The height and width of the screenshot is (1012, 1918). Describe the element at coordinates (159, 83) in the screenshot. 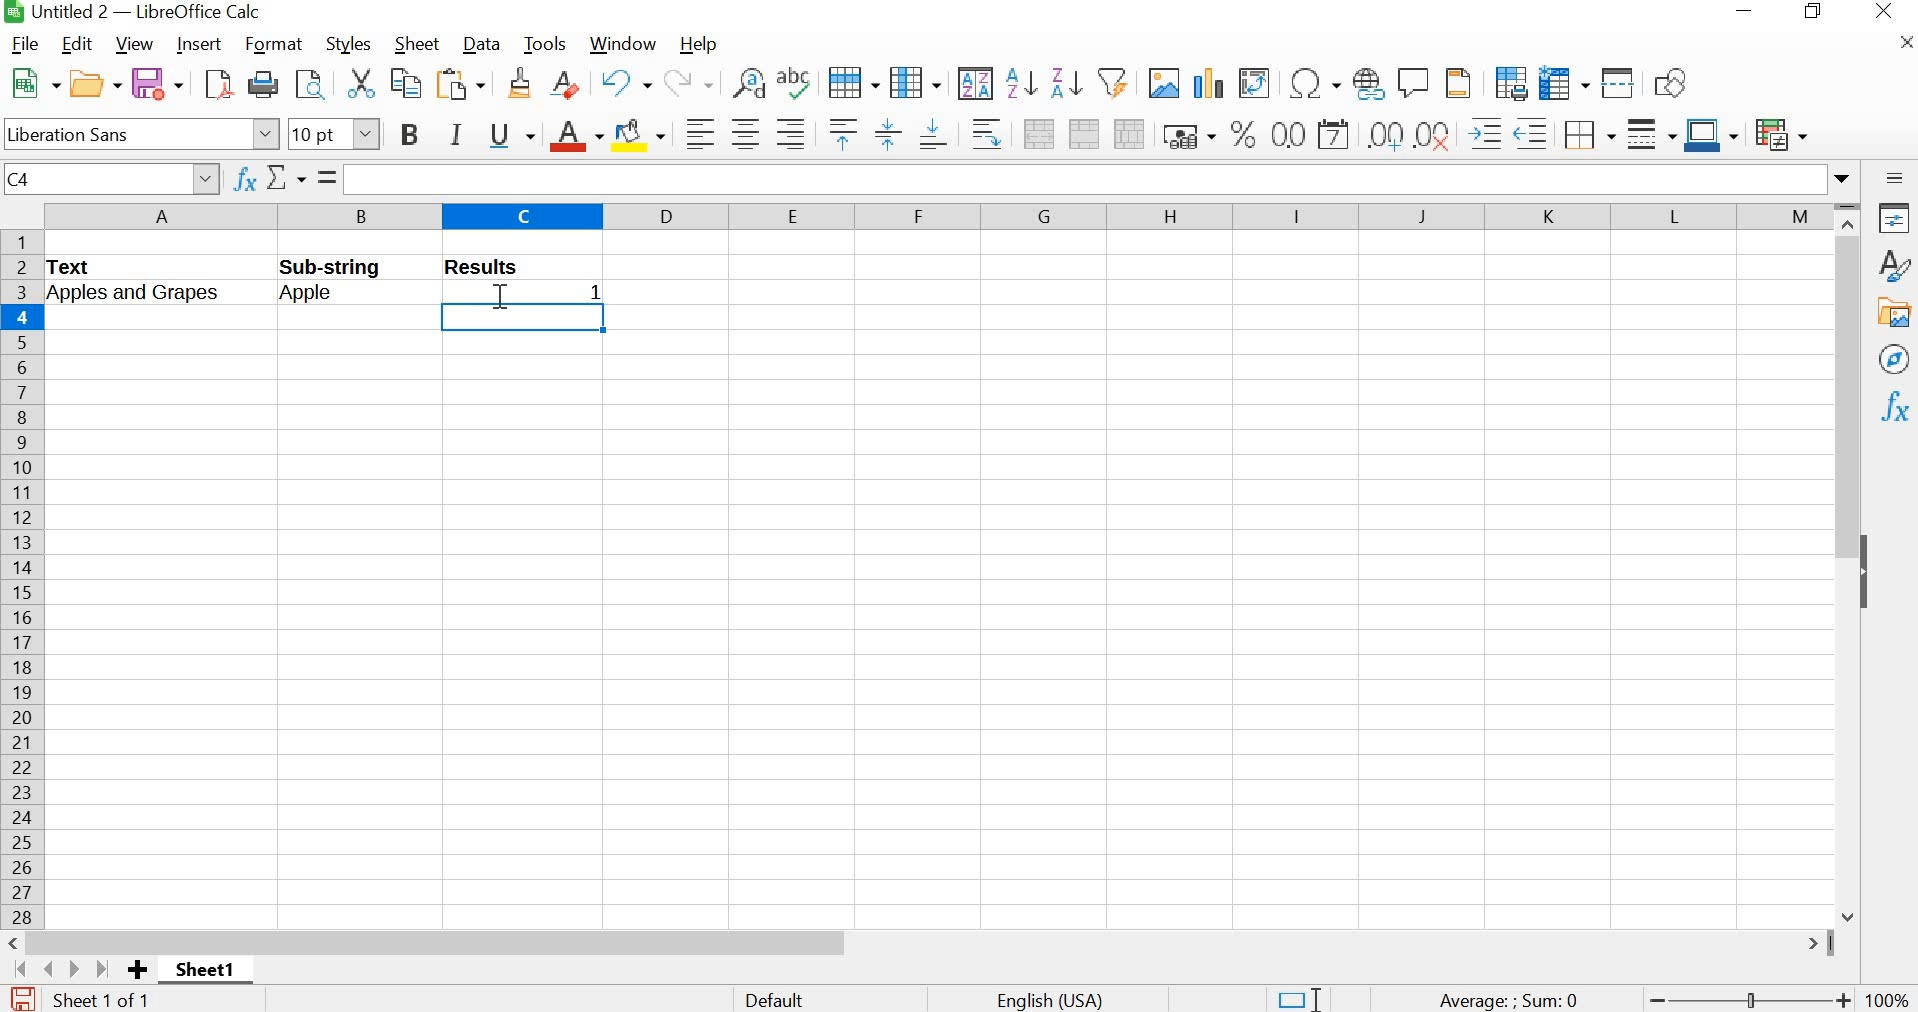

I see `save` at that location.